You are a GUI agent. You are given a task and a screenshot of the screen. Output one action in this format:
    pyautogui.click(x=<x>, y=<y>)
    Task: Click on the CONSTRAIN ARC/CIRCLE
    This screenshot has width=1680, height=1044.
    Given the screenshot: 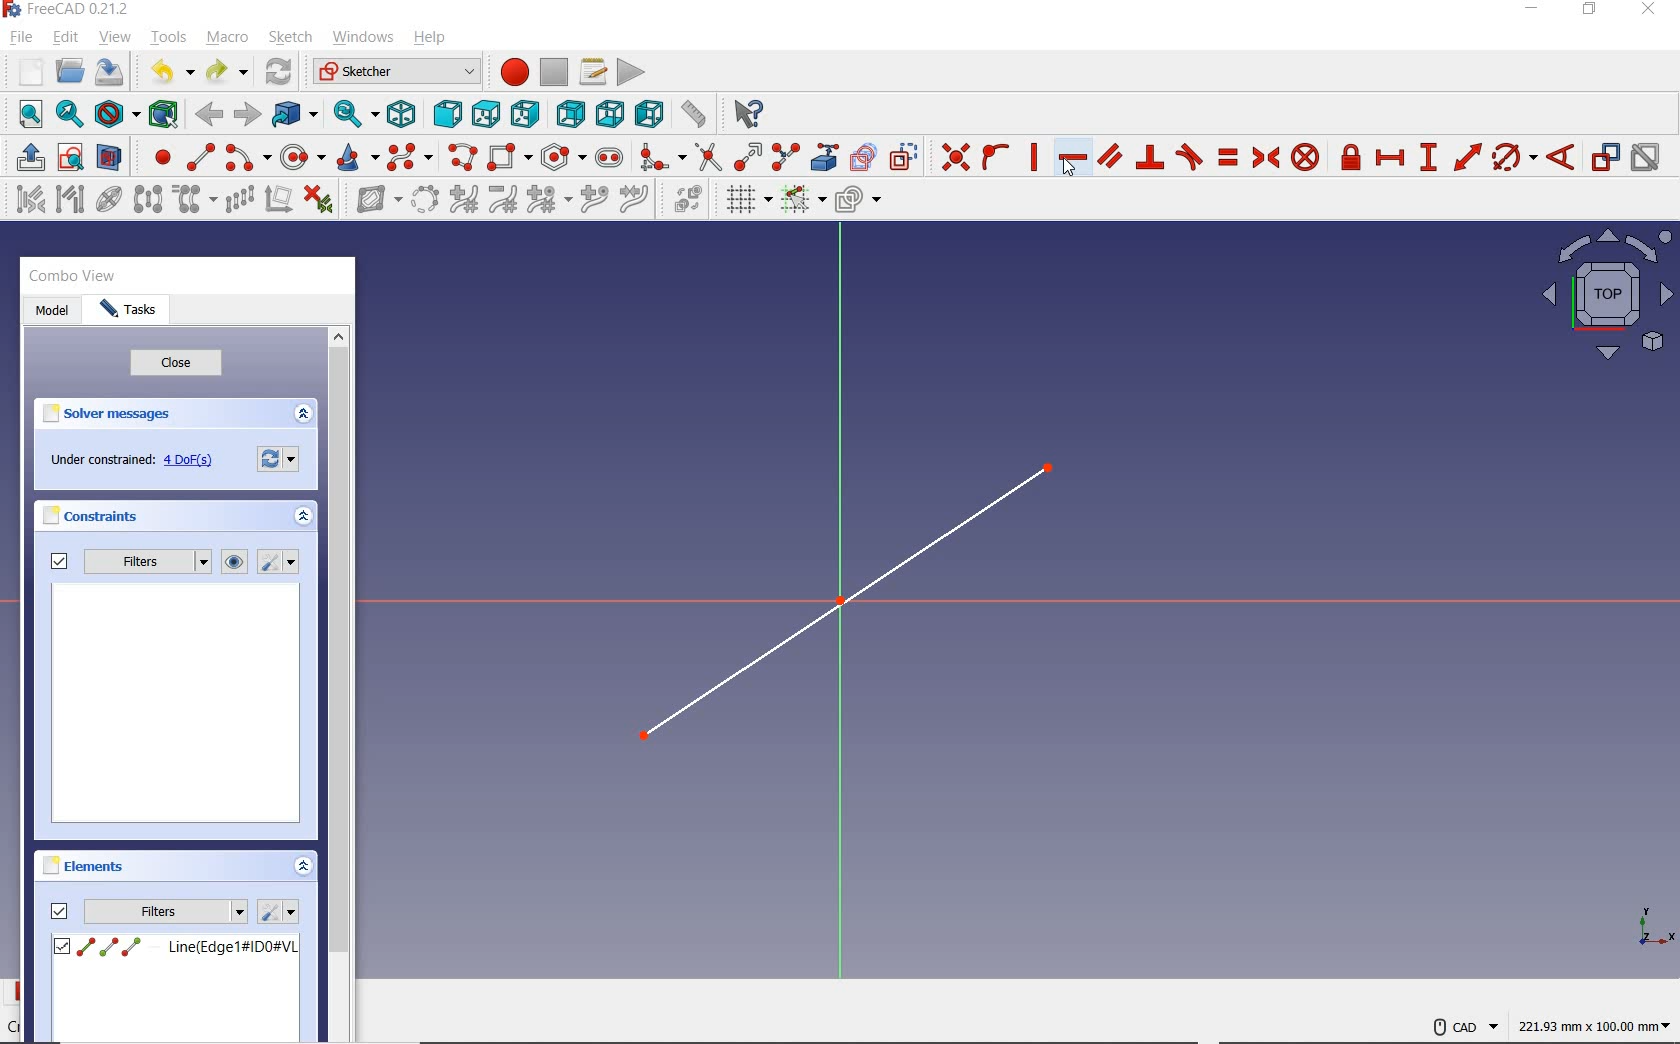 What is the action you would take?
    pyautogui.click(x=1514, y=157)
    